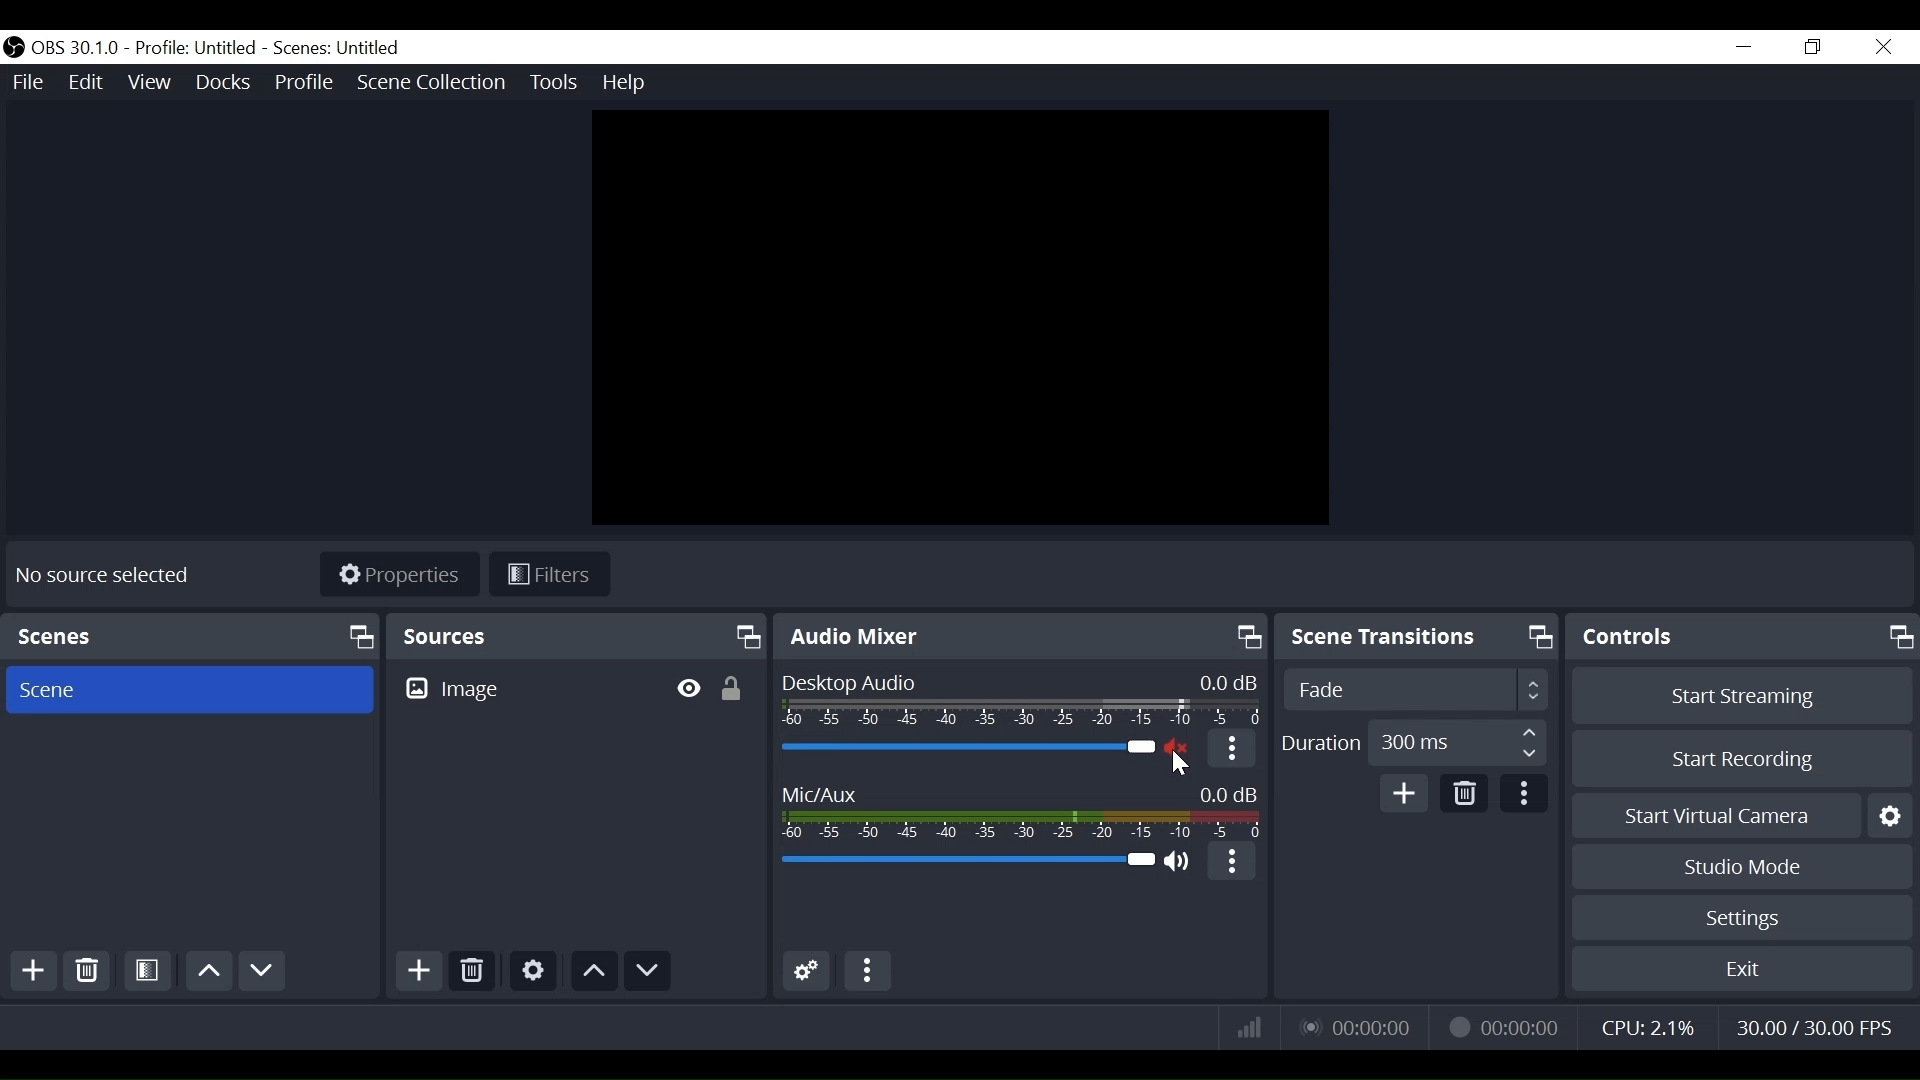 The width and height of the screenshot is (1920, 1080). I want to click on OBS Studio Desktop Icon, so click(14, 49).